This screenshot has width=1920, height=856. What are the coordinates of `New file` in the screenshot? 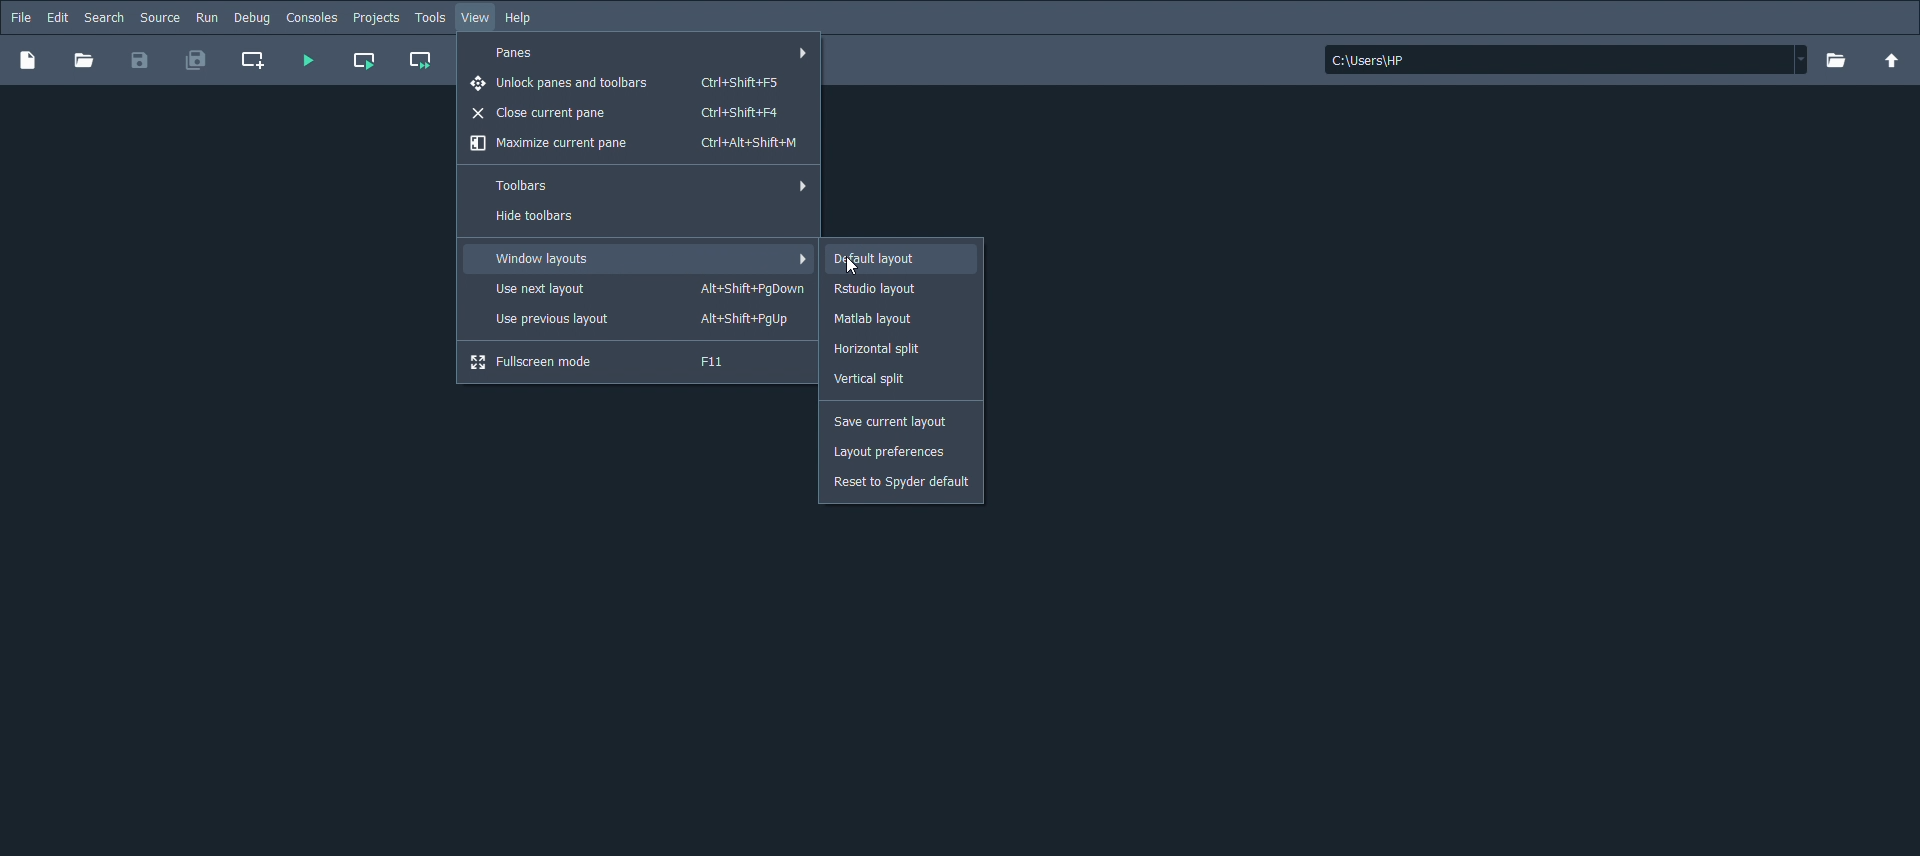 It's located at (27, 61).